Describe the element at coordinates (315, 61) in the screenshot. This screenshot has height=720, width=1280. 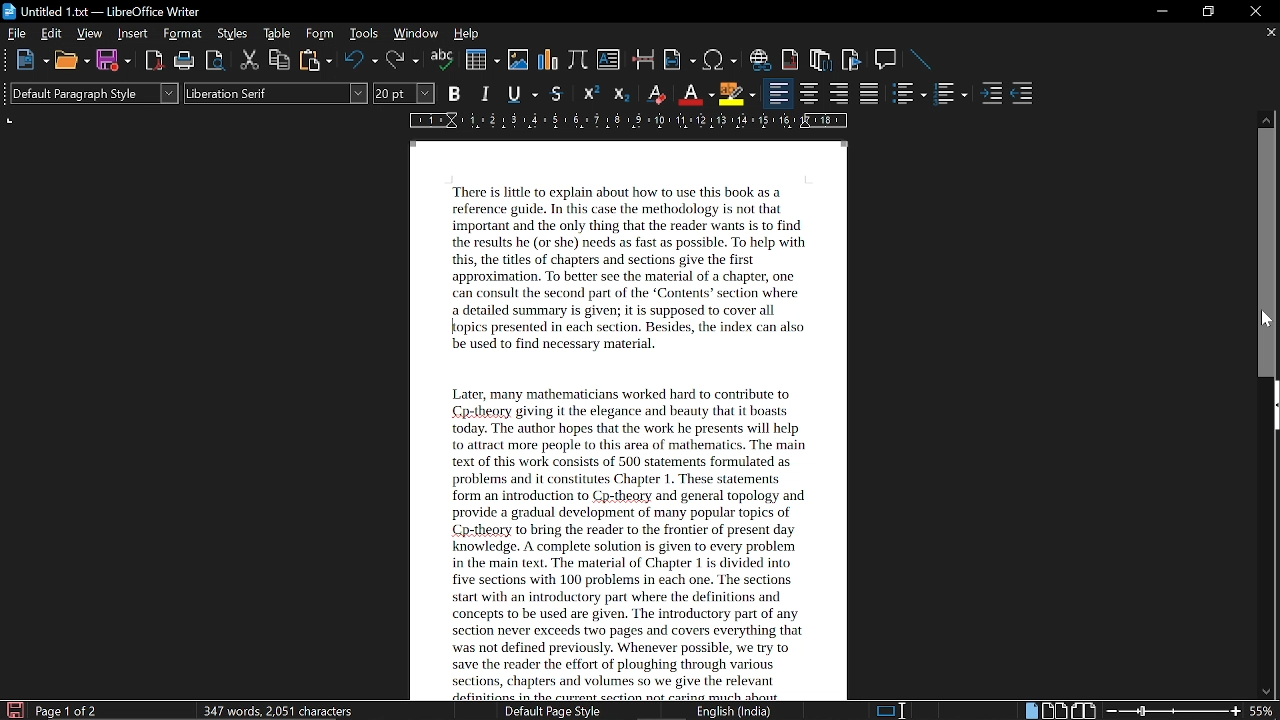
I see `paste` at that location.